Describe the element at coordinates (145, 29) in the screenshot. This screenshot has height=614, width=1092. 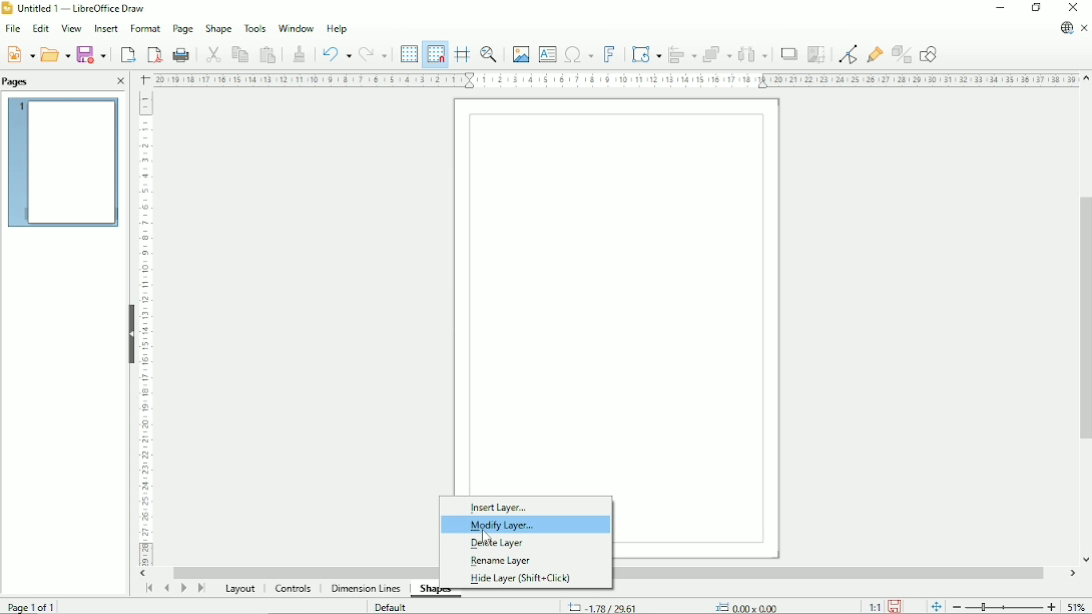
I see `Format` at that location.